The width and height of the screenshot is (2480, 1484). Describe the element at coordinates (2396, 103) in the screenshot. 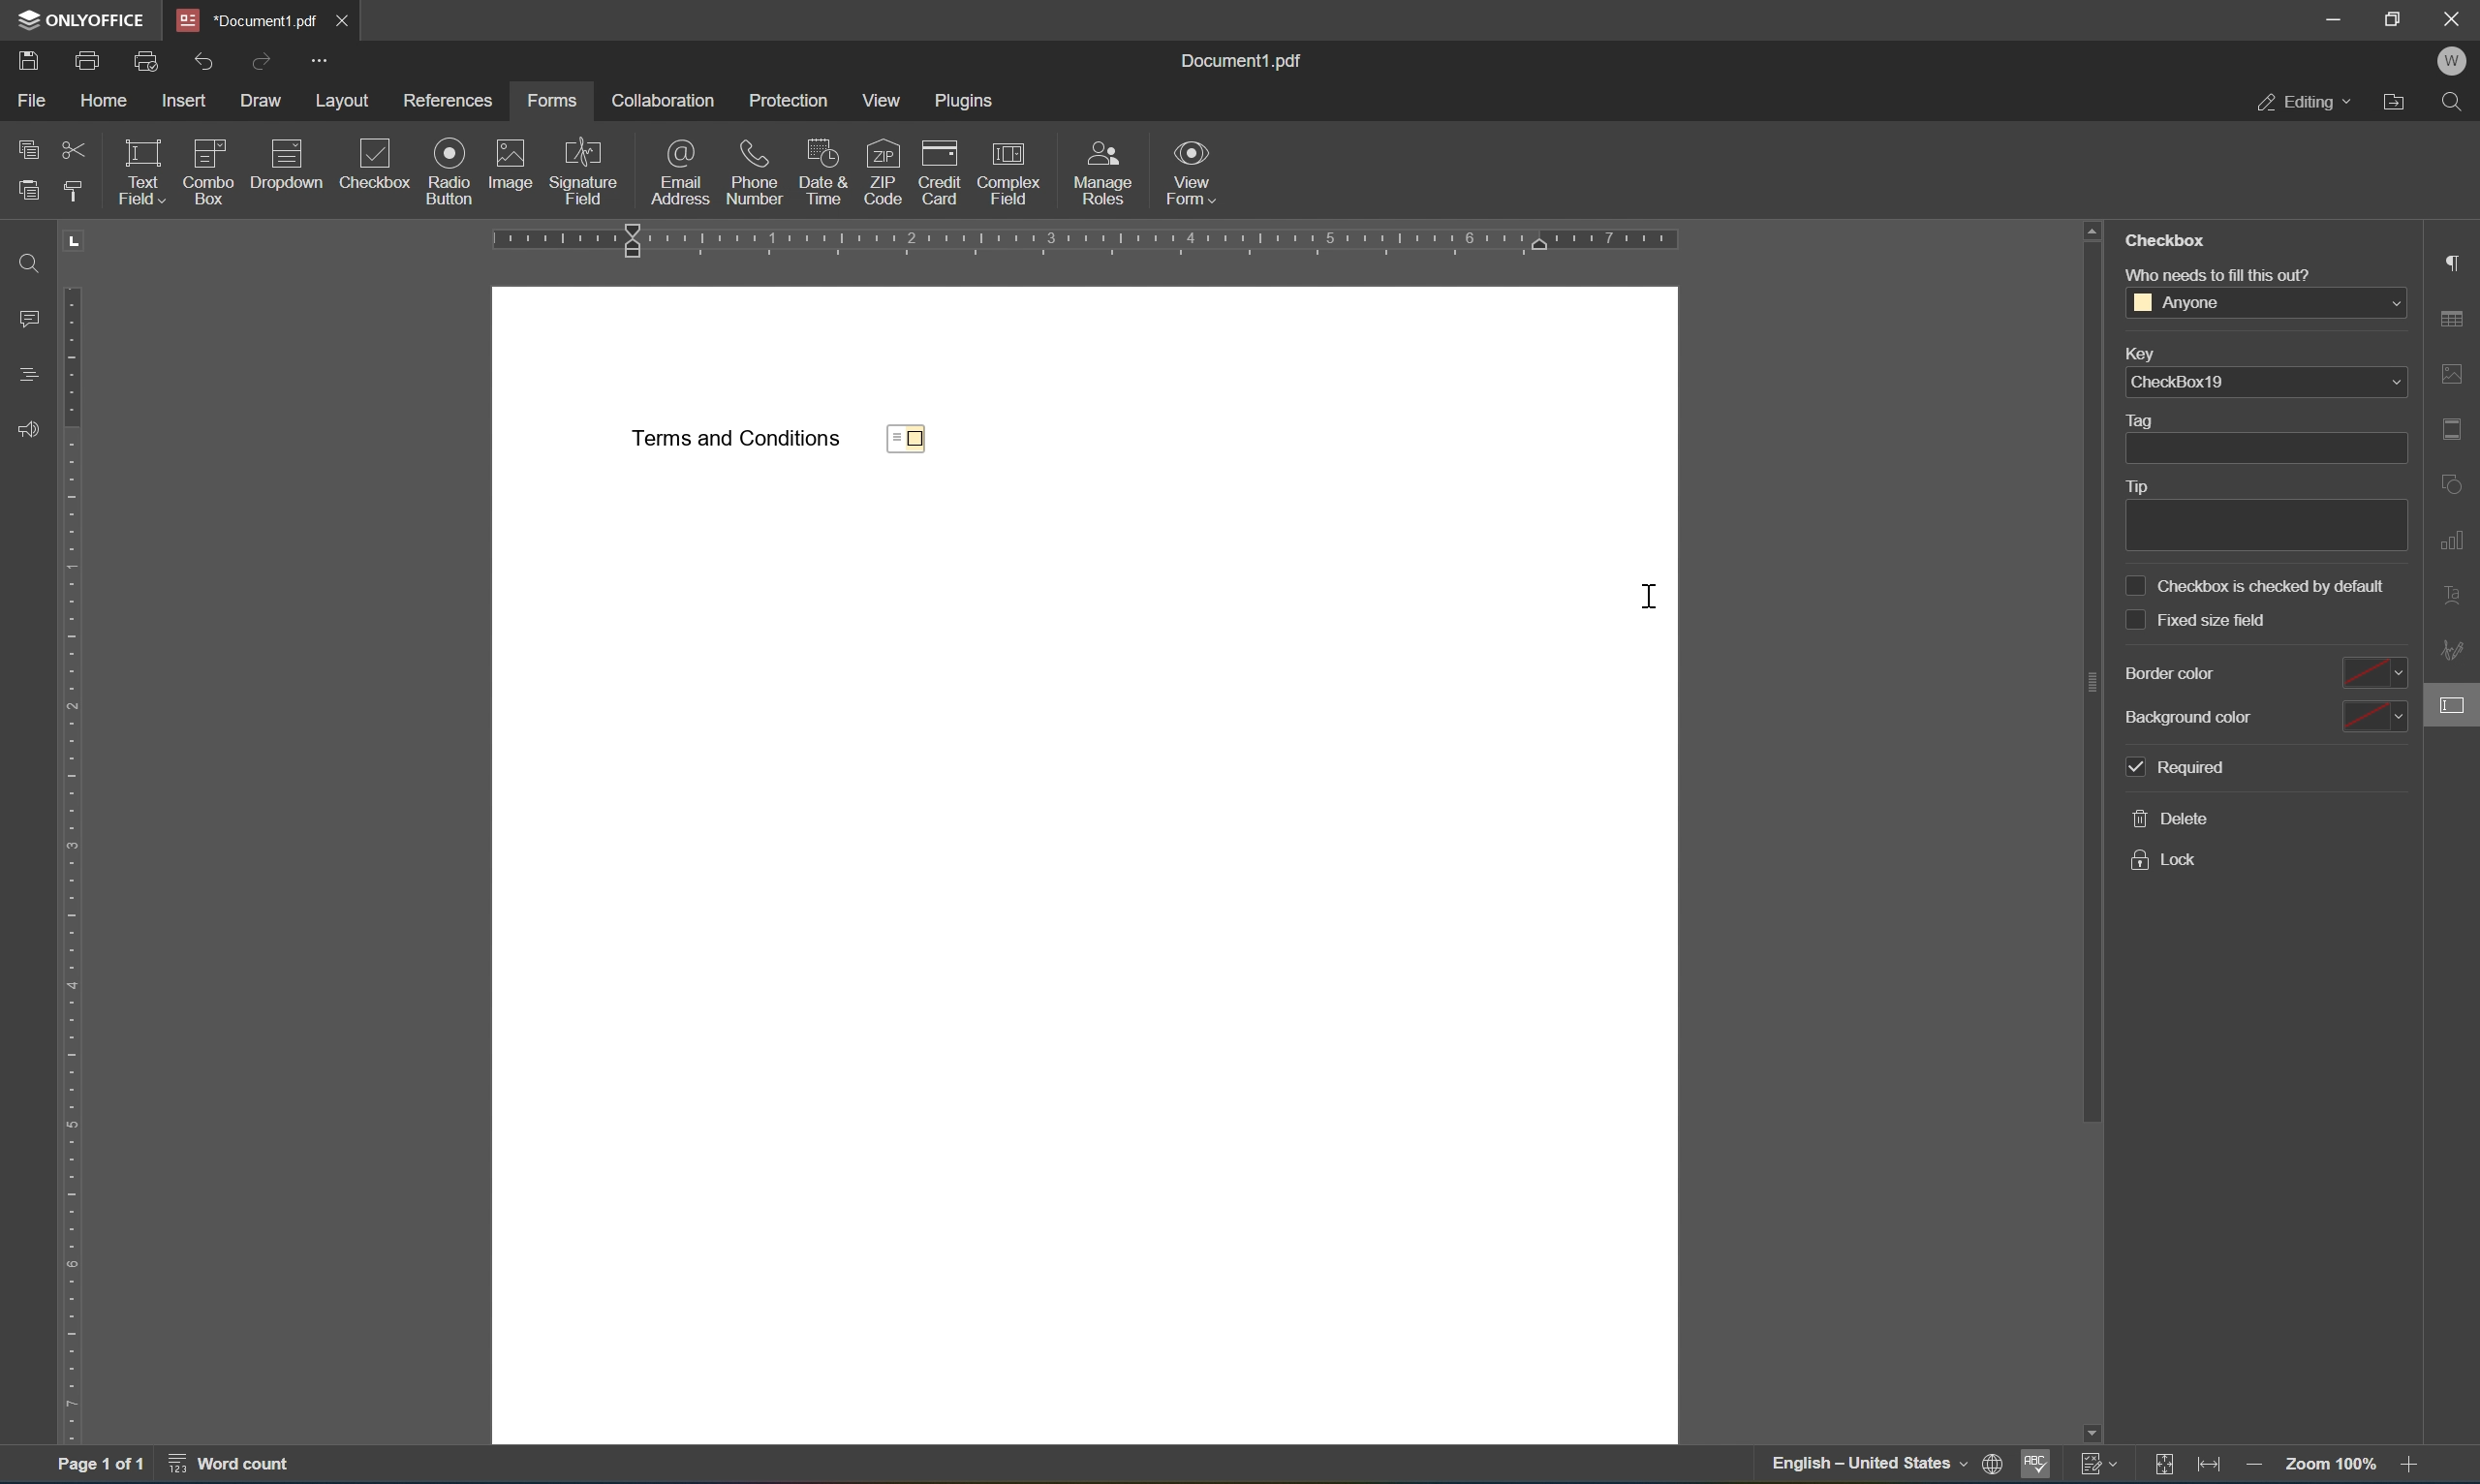

I see `open file location` at that location.